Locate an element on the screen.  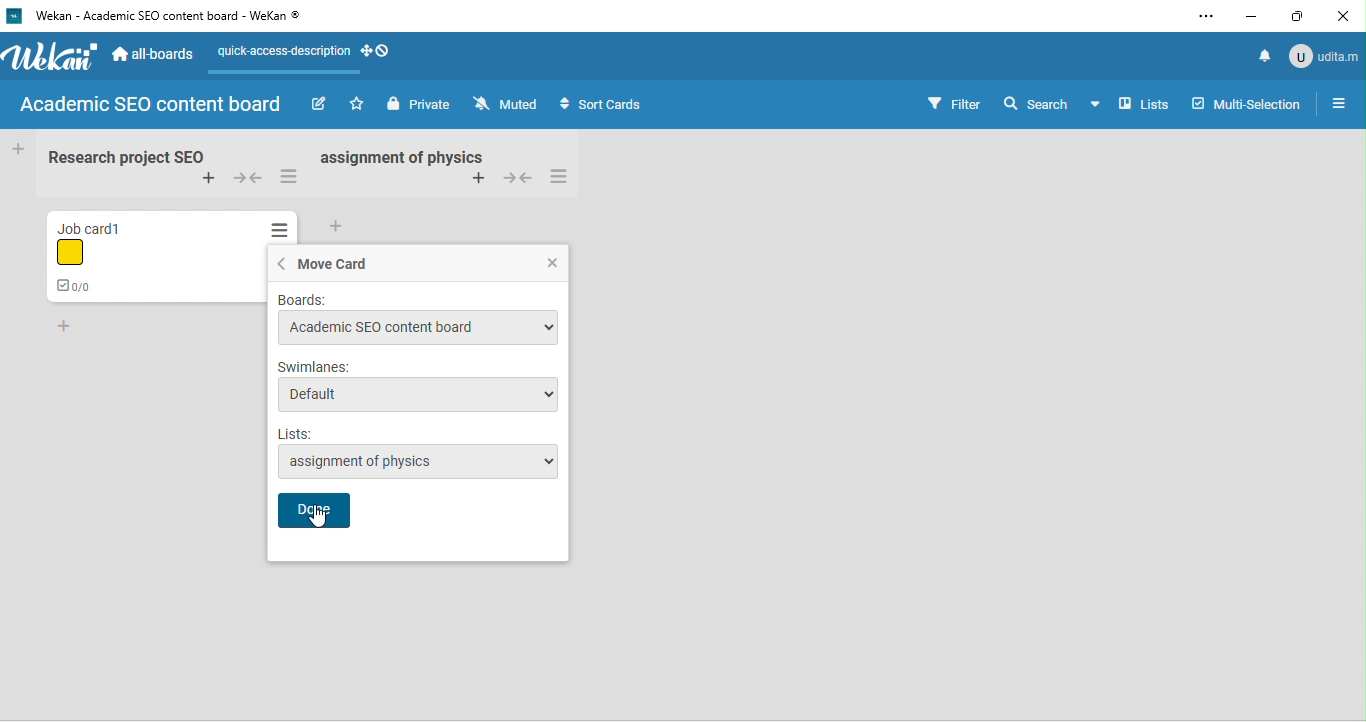
label color is located at coordinates (77, 252).